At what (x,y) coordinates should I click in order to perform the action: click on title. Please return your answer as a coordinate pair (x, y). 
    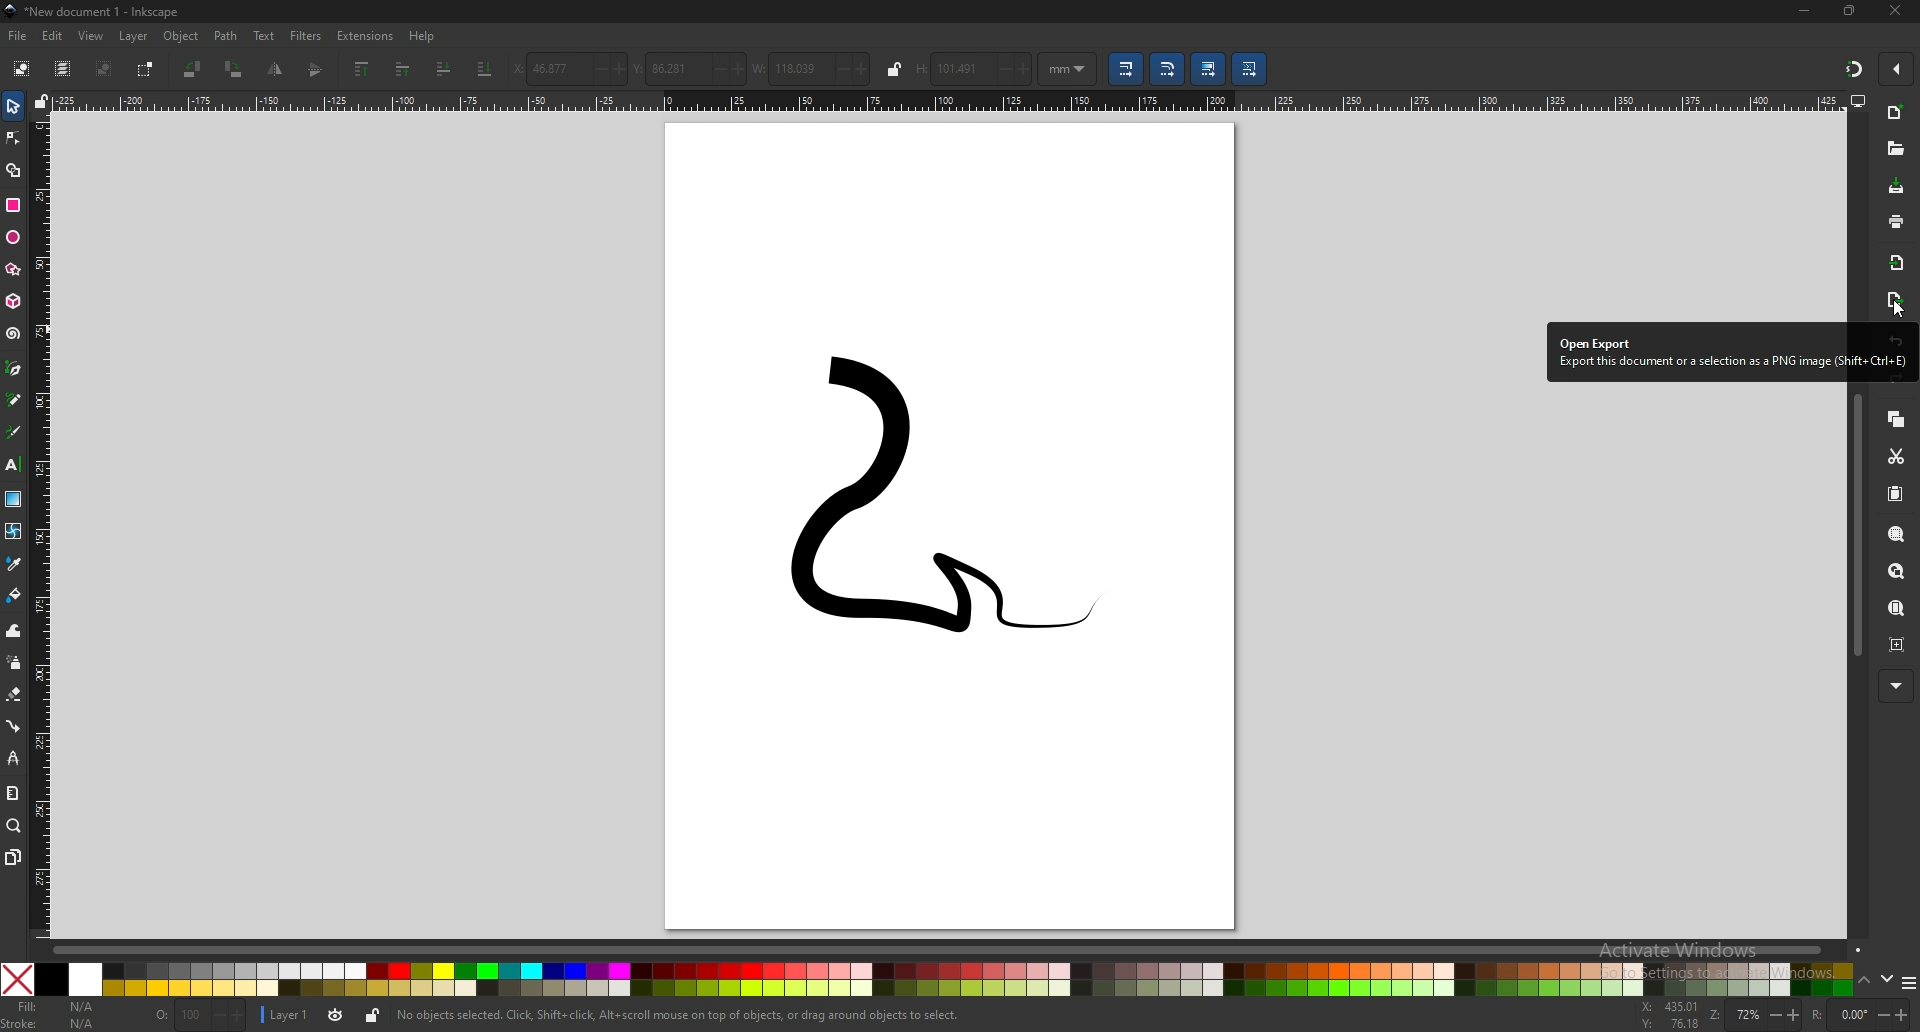
    Looking at the image, I should click on (99, 12).